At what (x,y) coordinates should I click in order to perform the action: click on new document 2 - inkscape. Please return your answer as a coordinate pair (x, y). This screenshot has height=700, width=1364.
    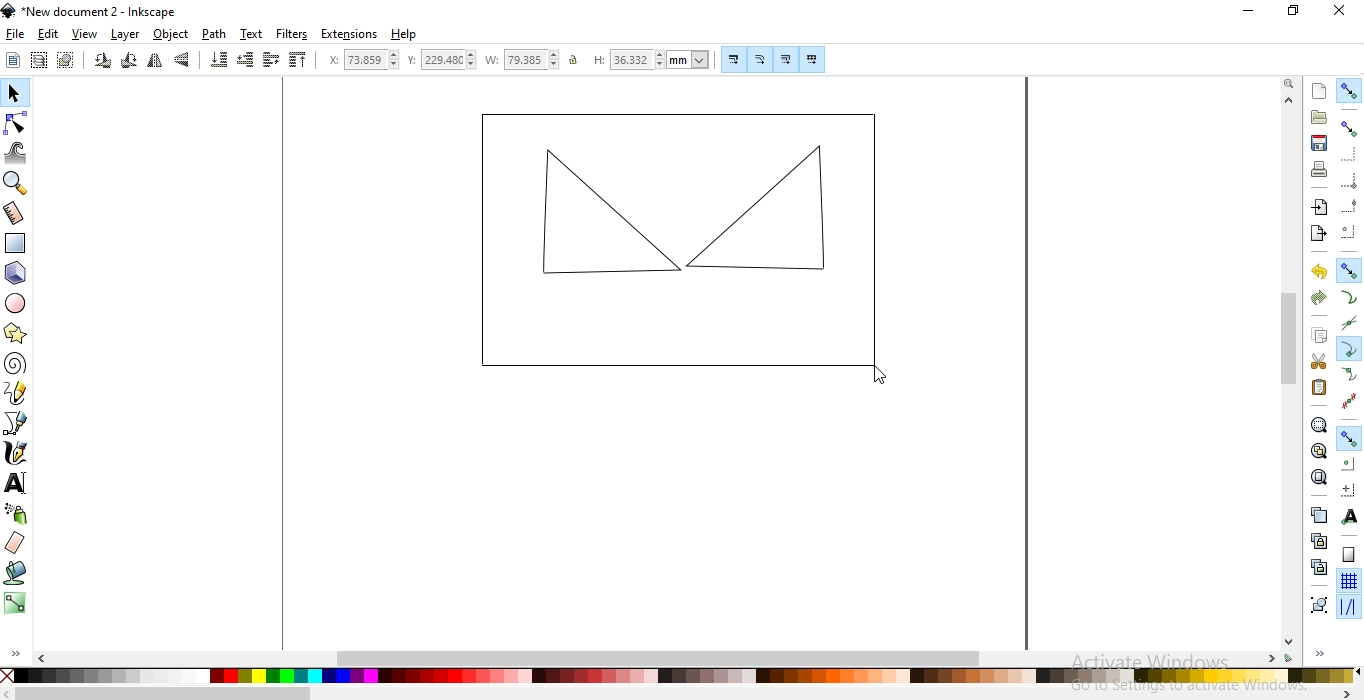
    Looking at the image, I should click on (96, 14).